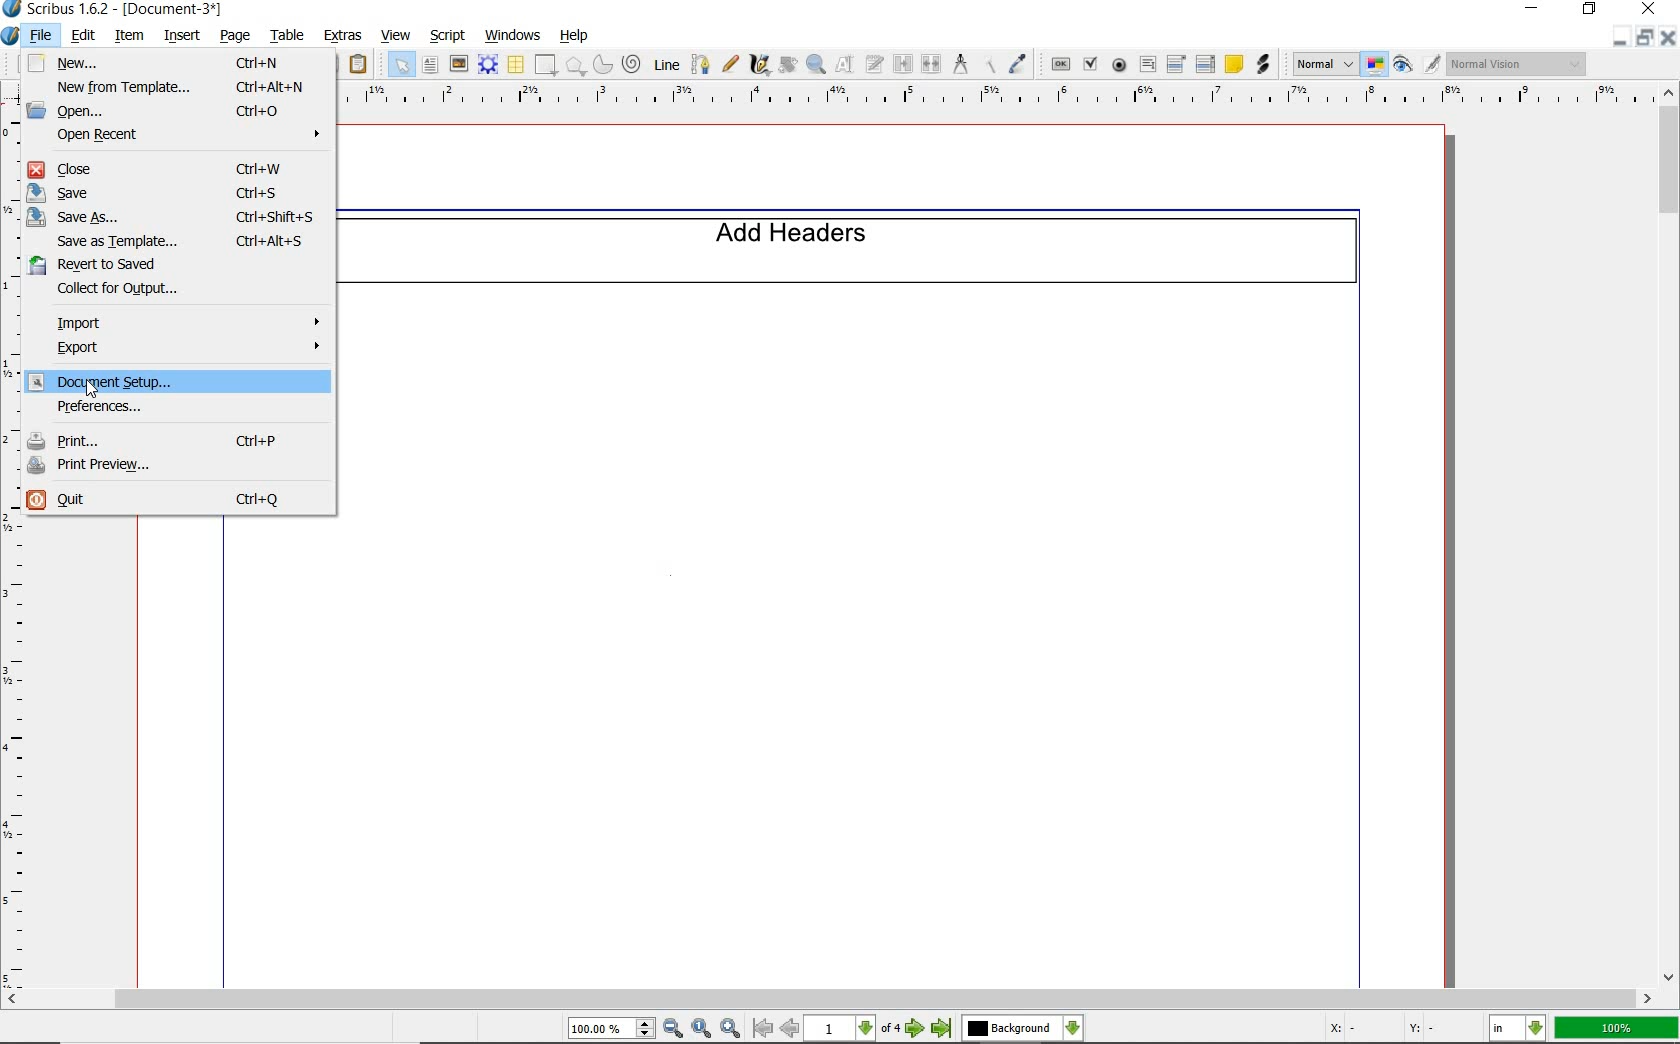 The height and width of the screenshot is (1044, 1680). Describe the element at coordinates (45, 36) in the screenshot. I see `file` at that location.